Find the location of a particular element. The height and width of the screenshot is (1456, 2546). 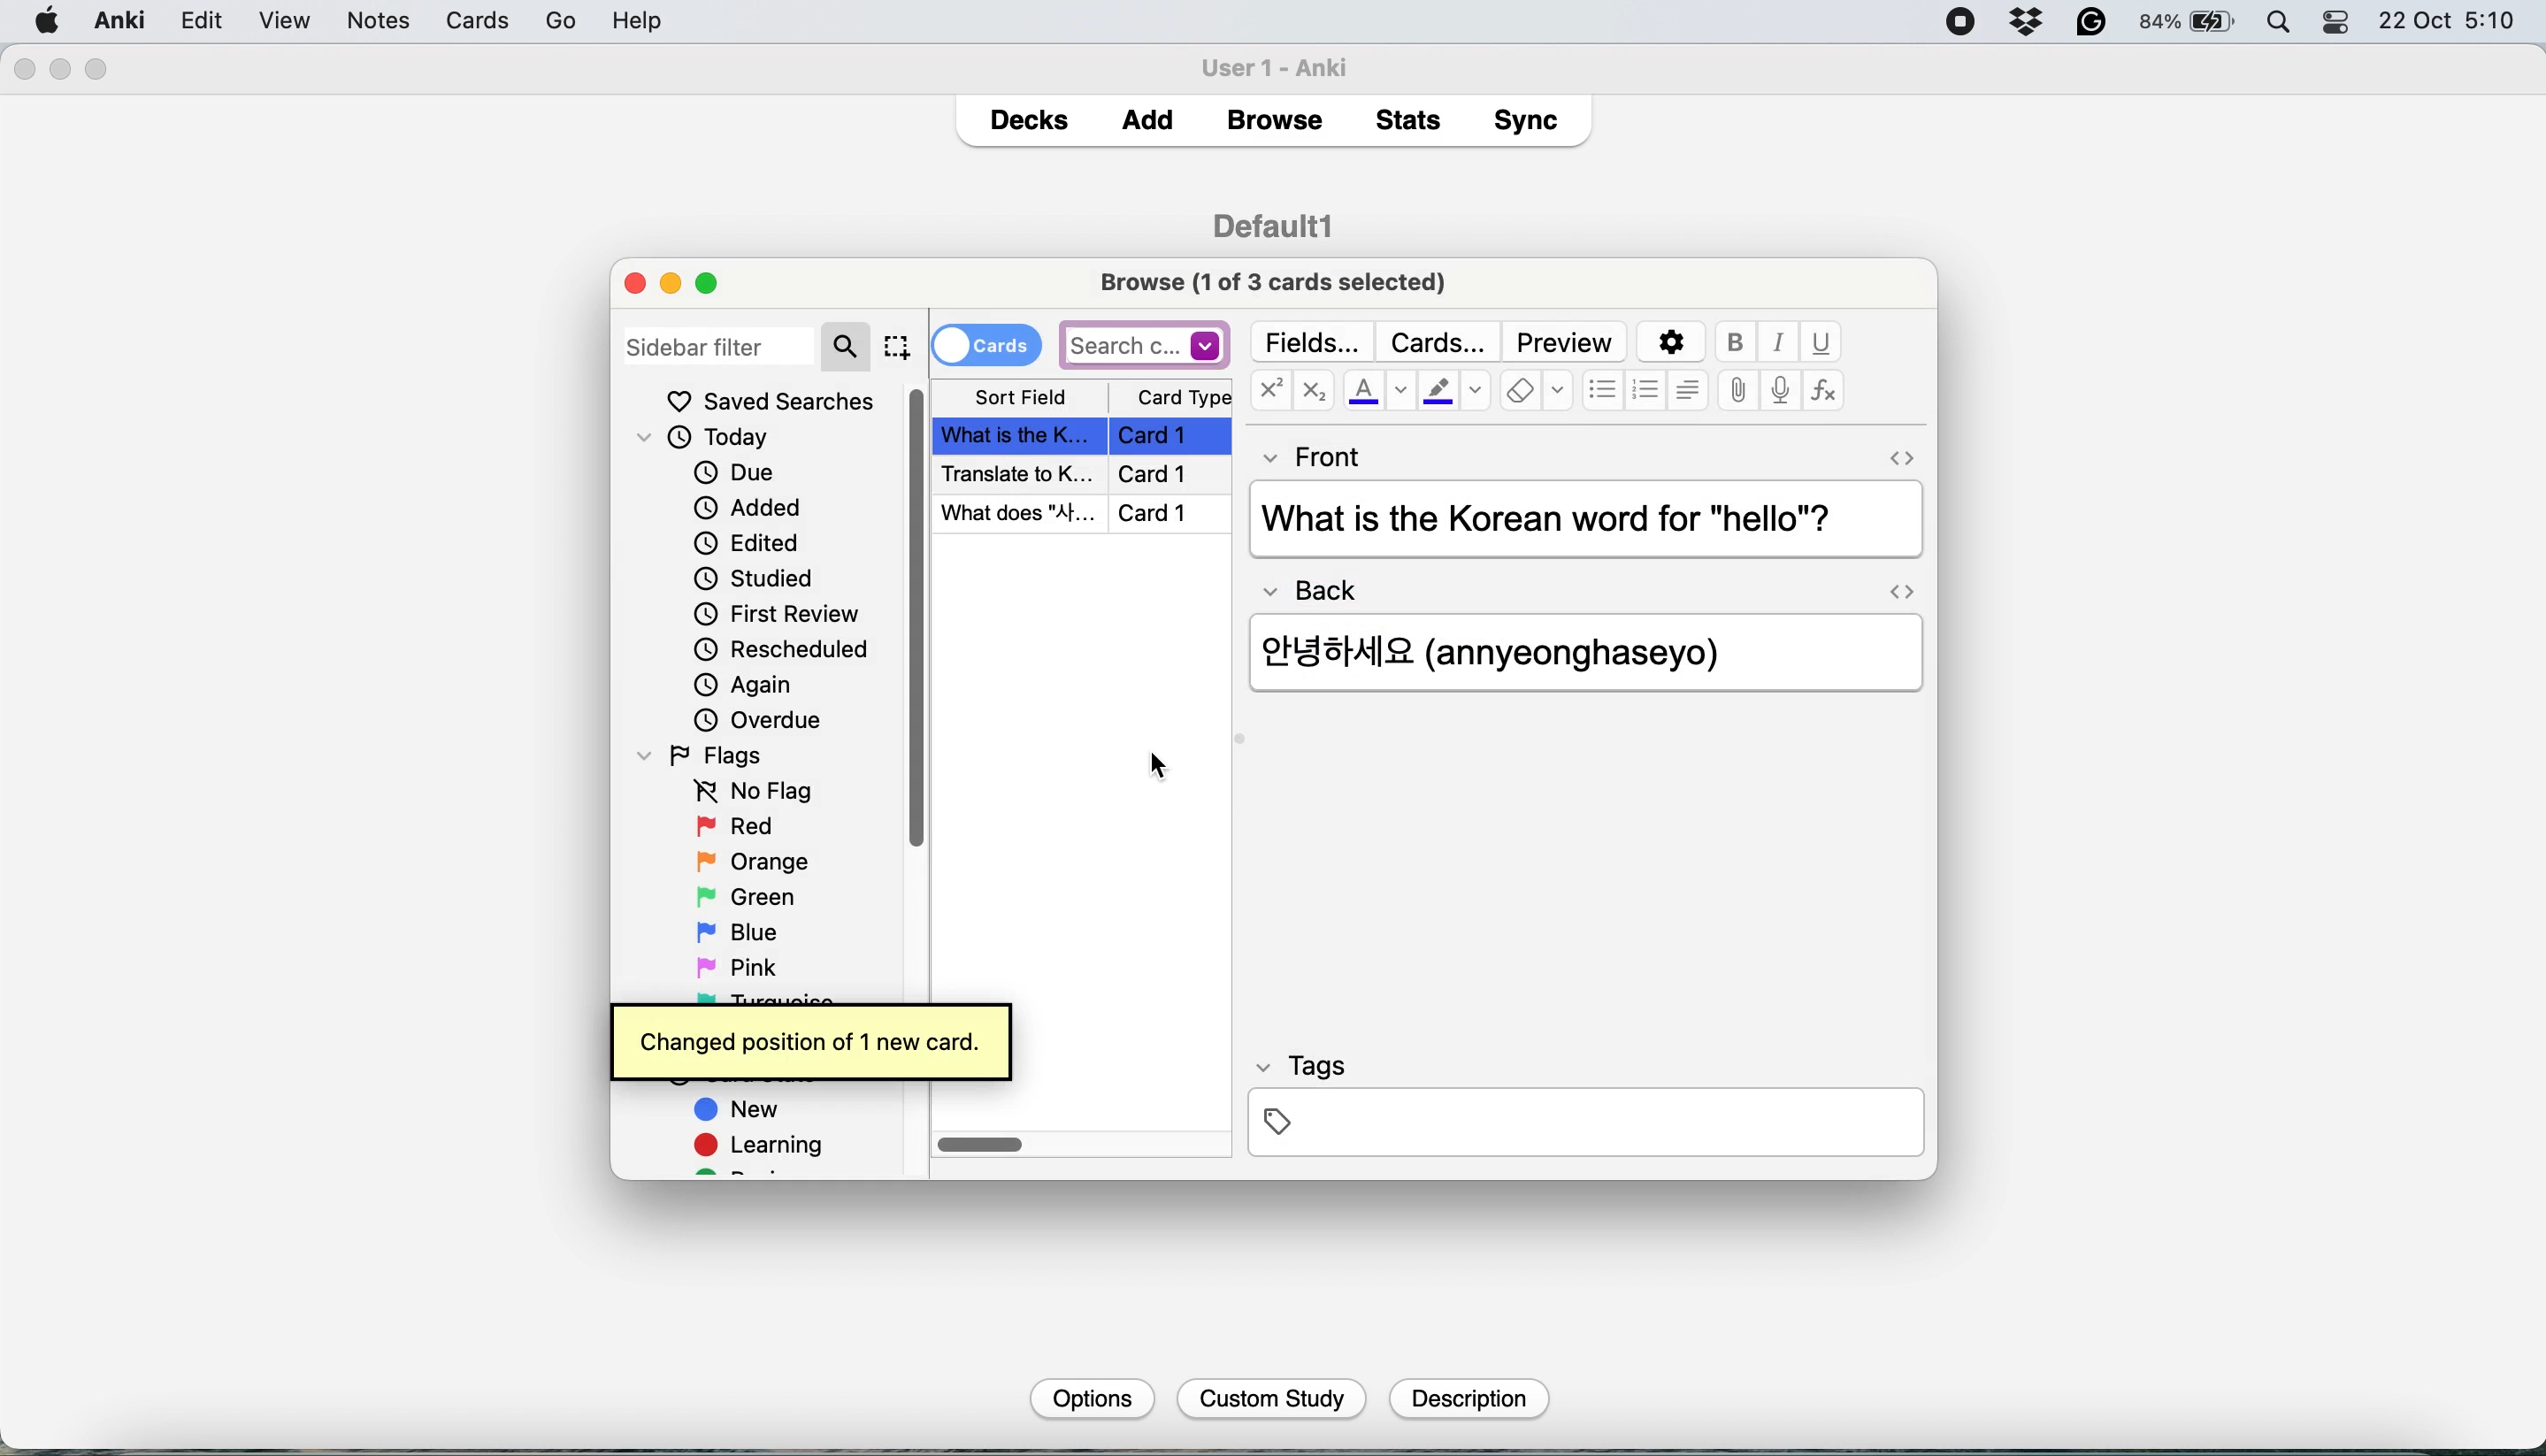

user 1 - Anki is located at coordinates (1286, 64).